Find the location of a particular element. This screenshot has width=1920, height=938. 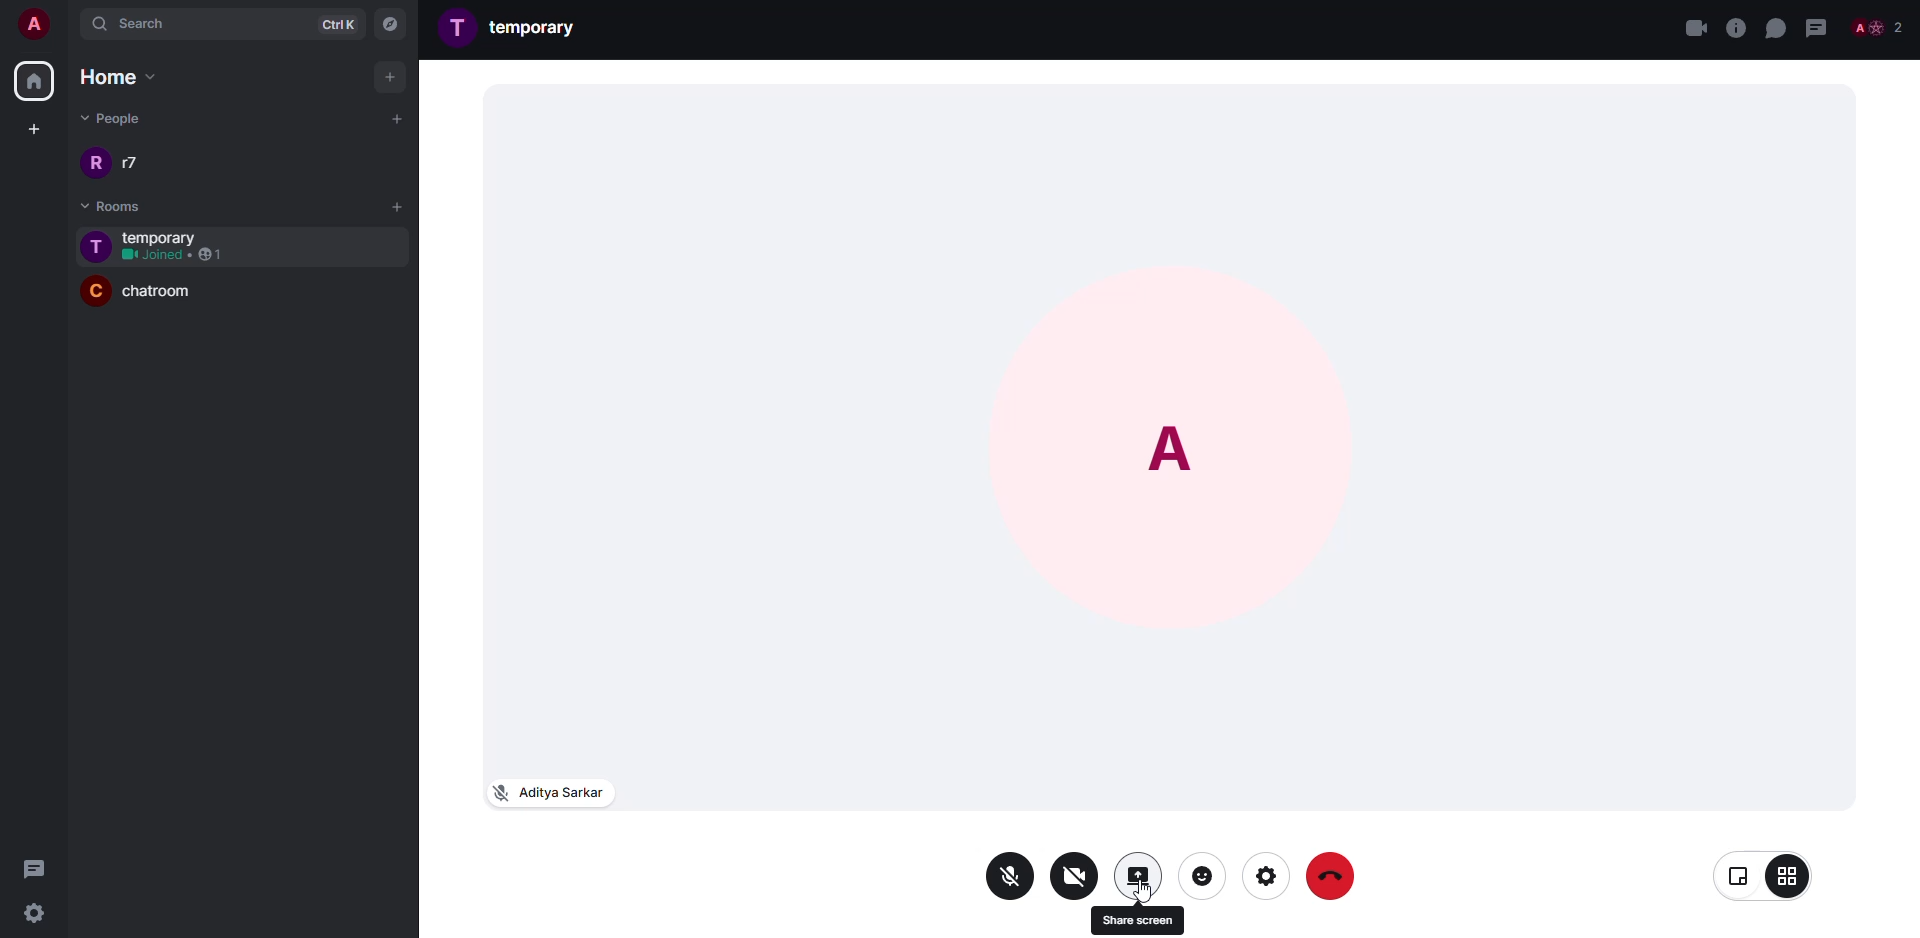

profile is located at coordinates (1176, 438).